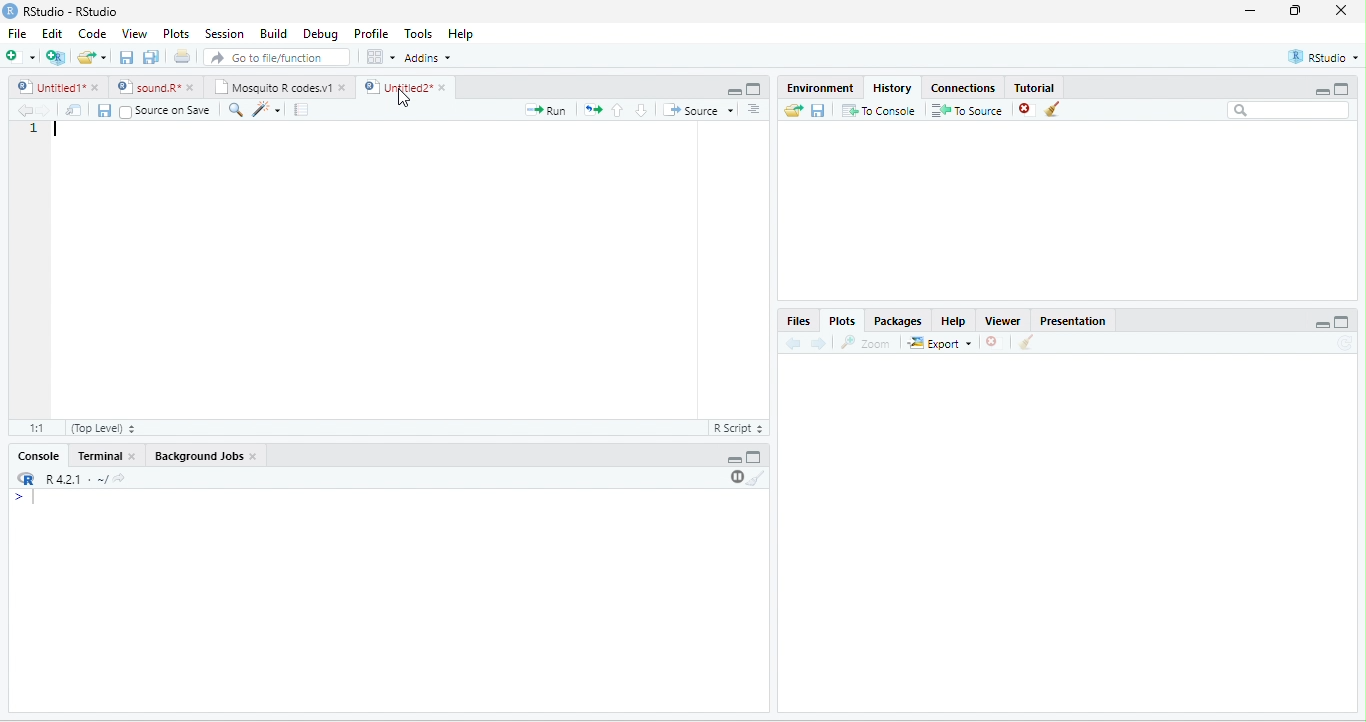  What do you see at coordinates (254, 456) in the screenshot?
I see `close` at bounding box center [254, 456].